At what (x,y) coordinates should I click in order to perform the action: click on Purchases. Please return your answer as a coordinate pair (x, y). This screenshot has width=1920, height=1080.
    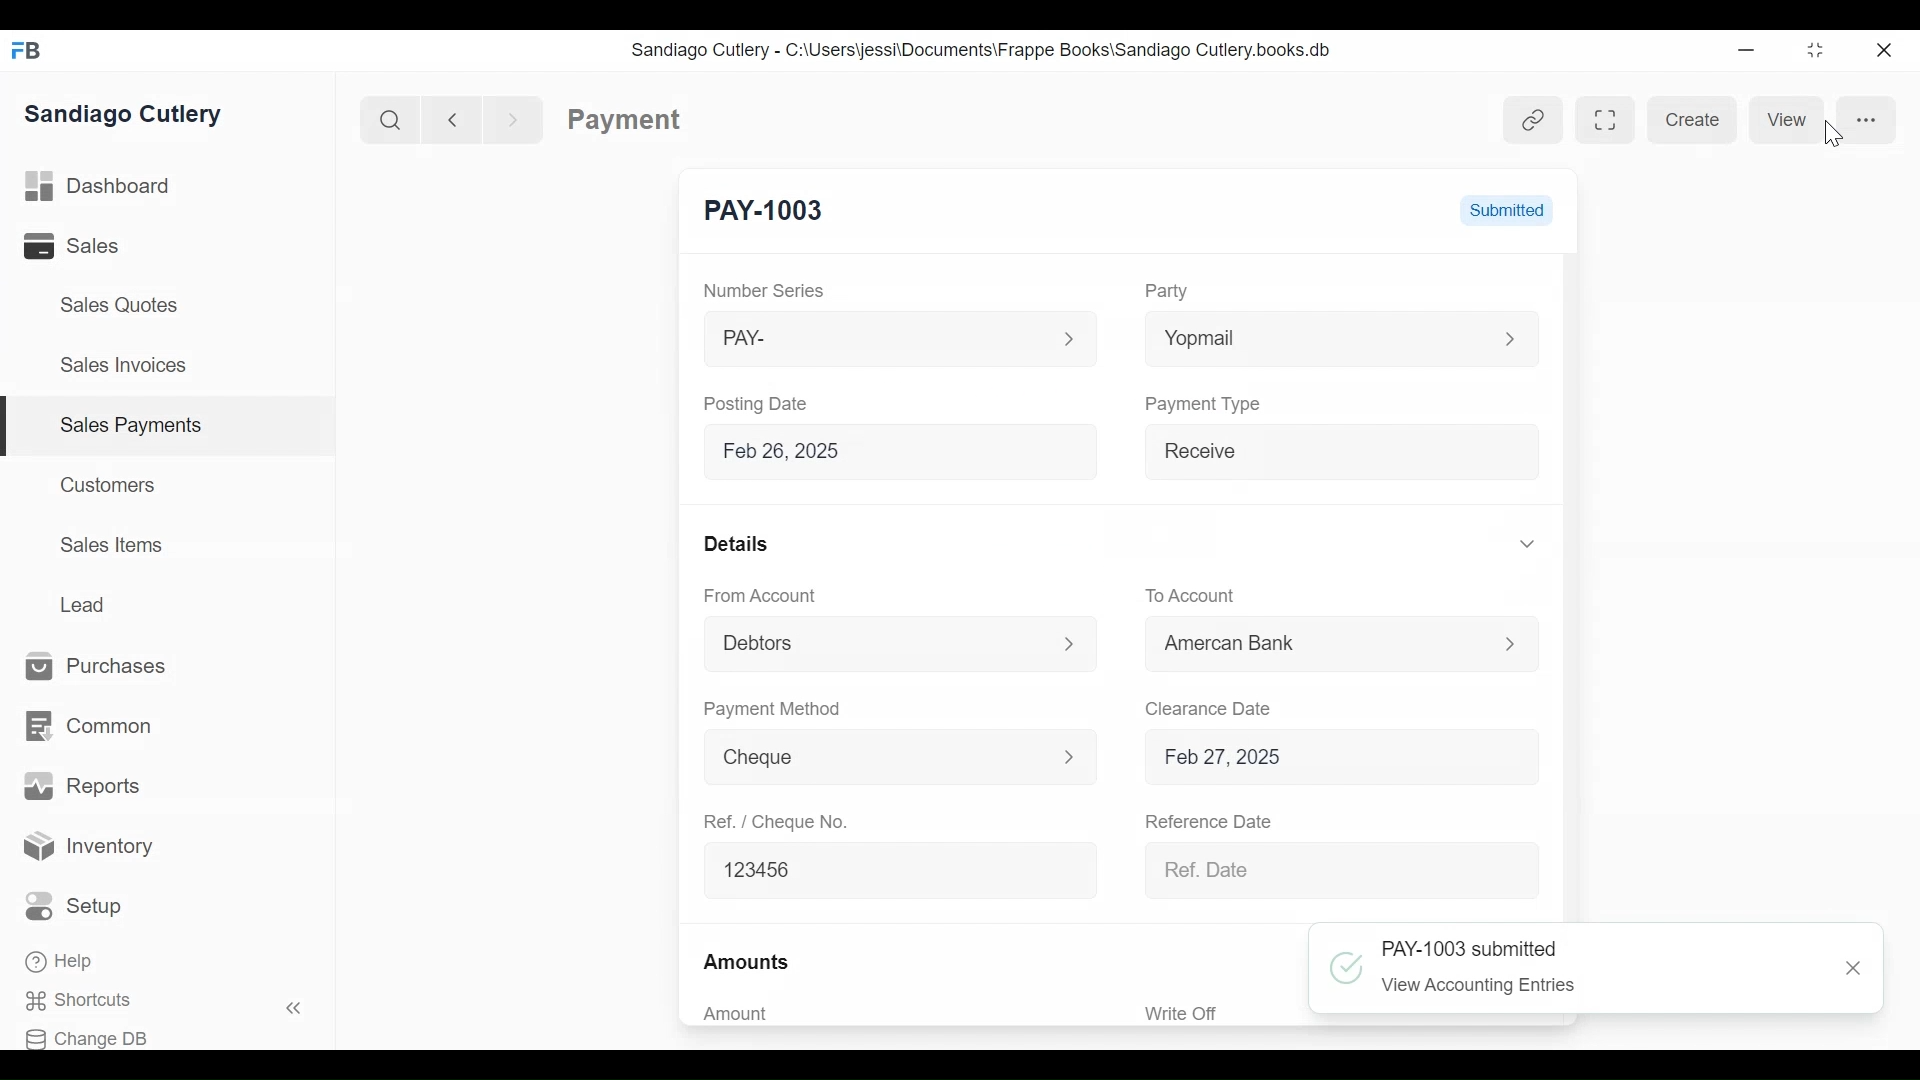
    Looking at the image, I should click on (97, 667).